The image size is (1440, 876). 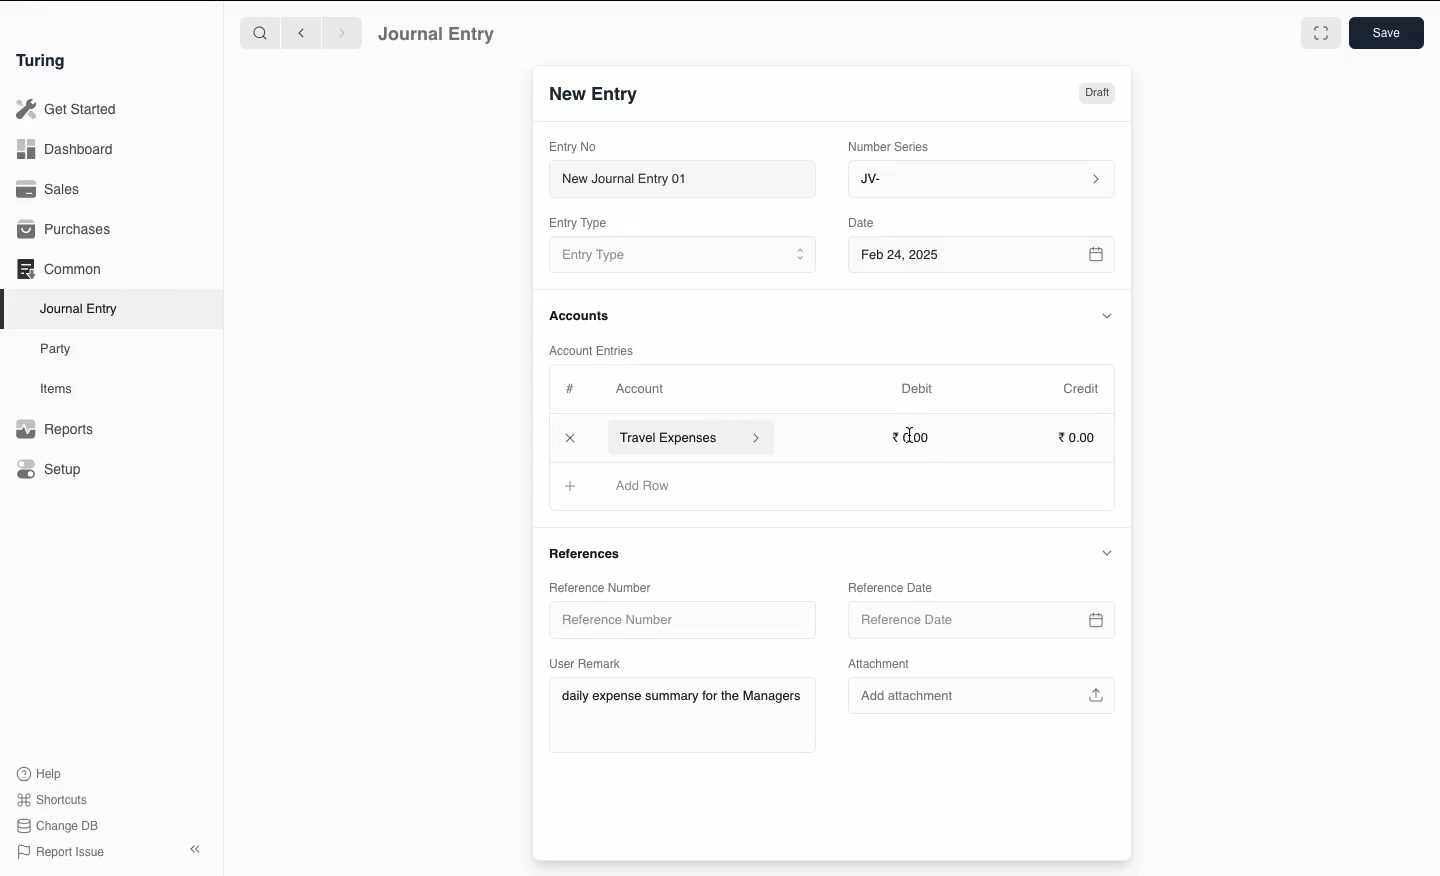 I want to click on Reference Date, so click(x=889, y=586).